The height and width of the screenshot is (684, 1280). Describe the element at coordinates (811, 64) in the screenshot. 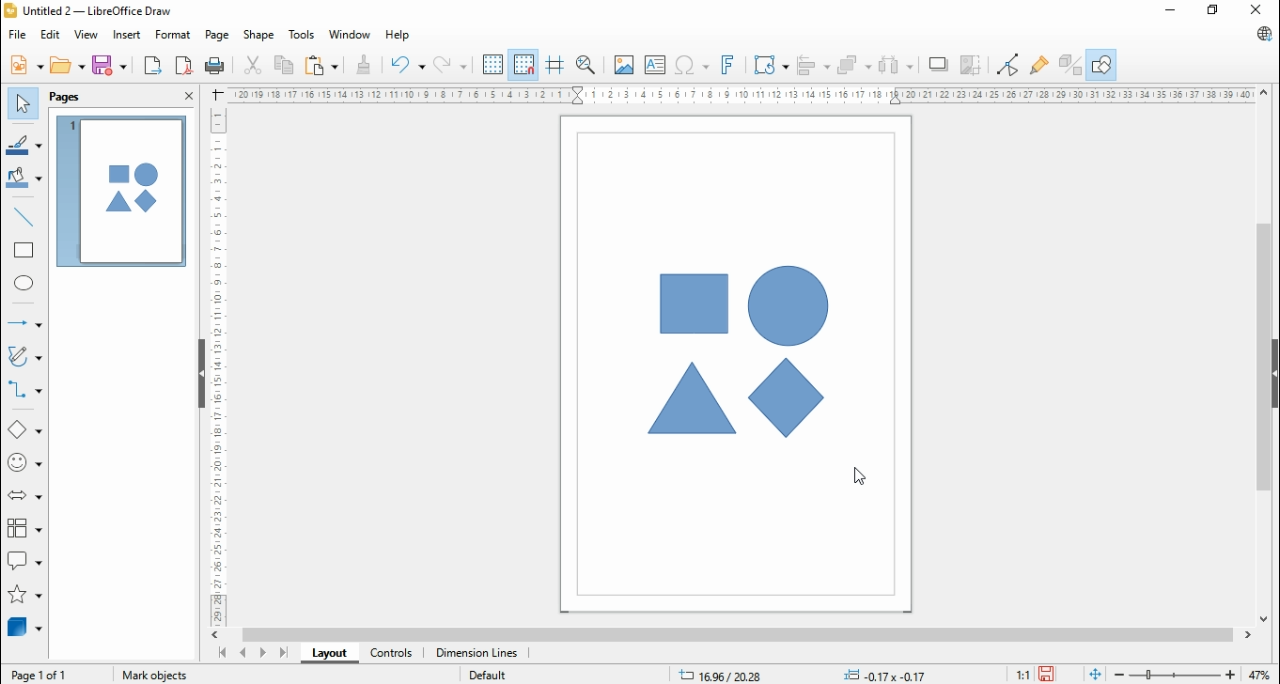

I see `align objects` at that location.